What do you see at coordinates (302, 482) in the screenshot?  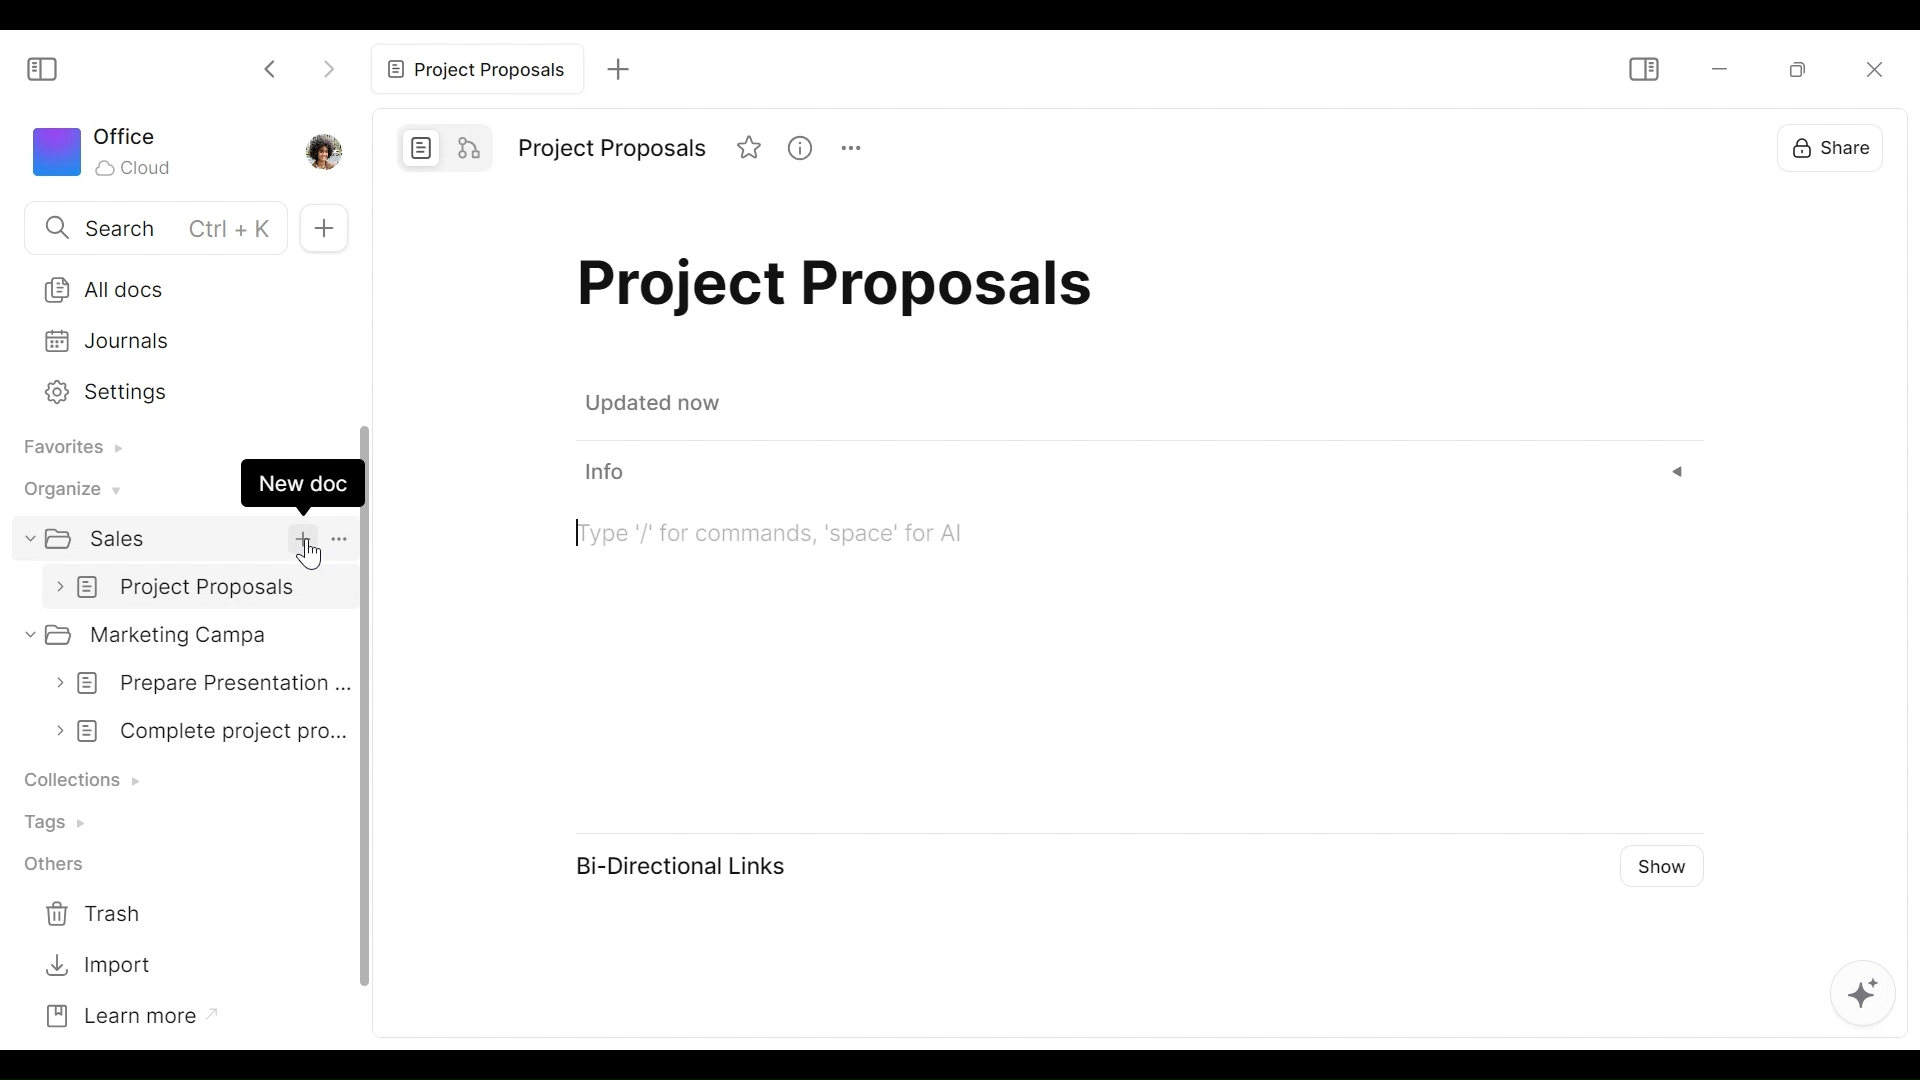 I see `New doc` at bounding box center [302, 482].